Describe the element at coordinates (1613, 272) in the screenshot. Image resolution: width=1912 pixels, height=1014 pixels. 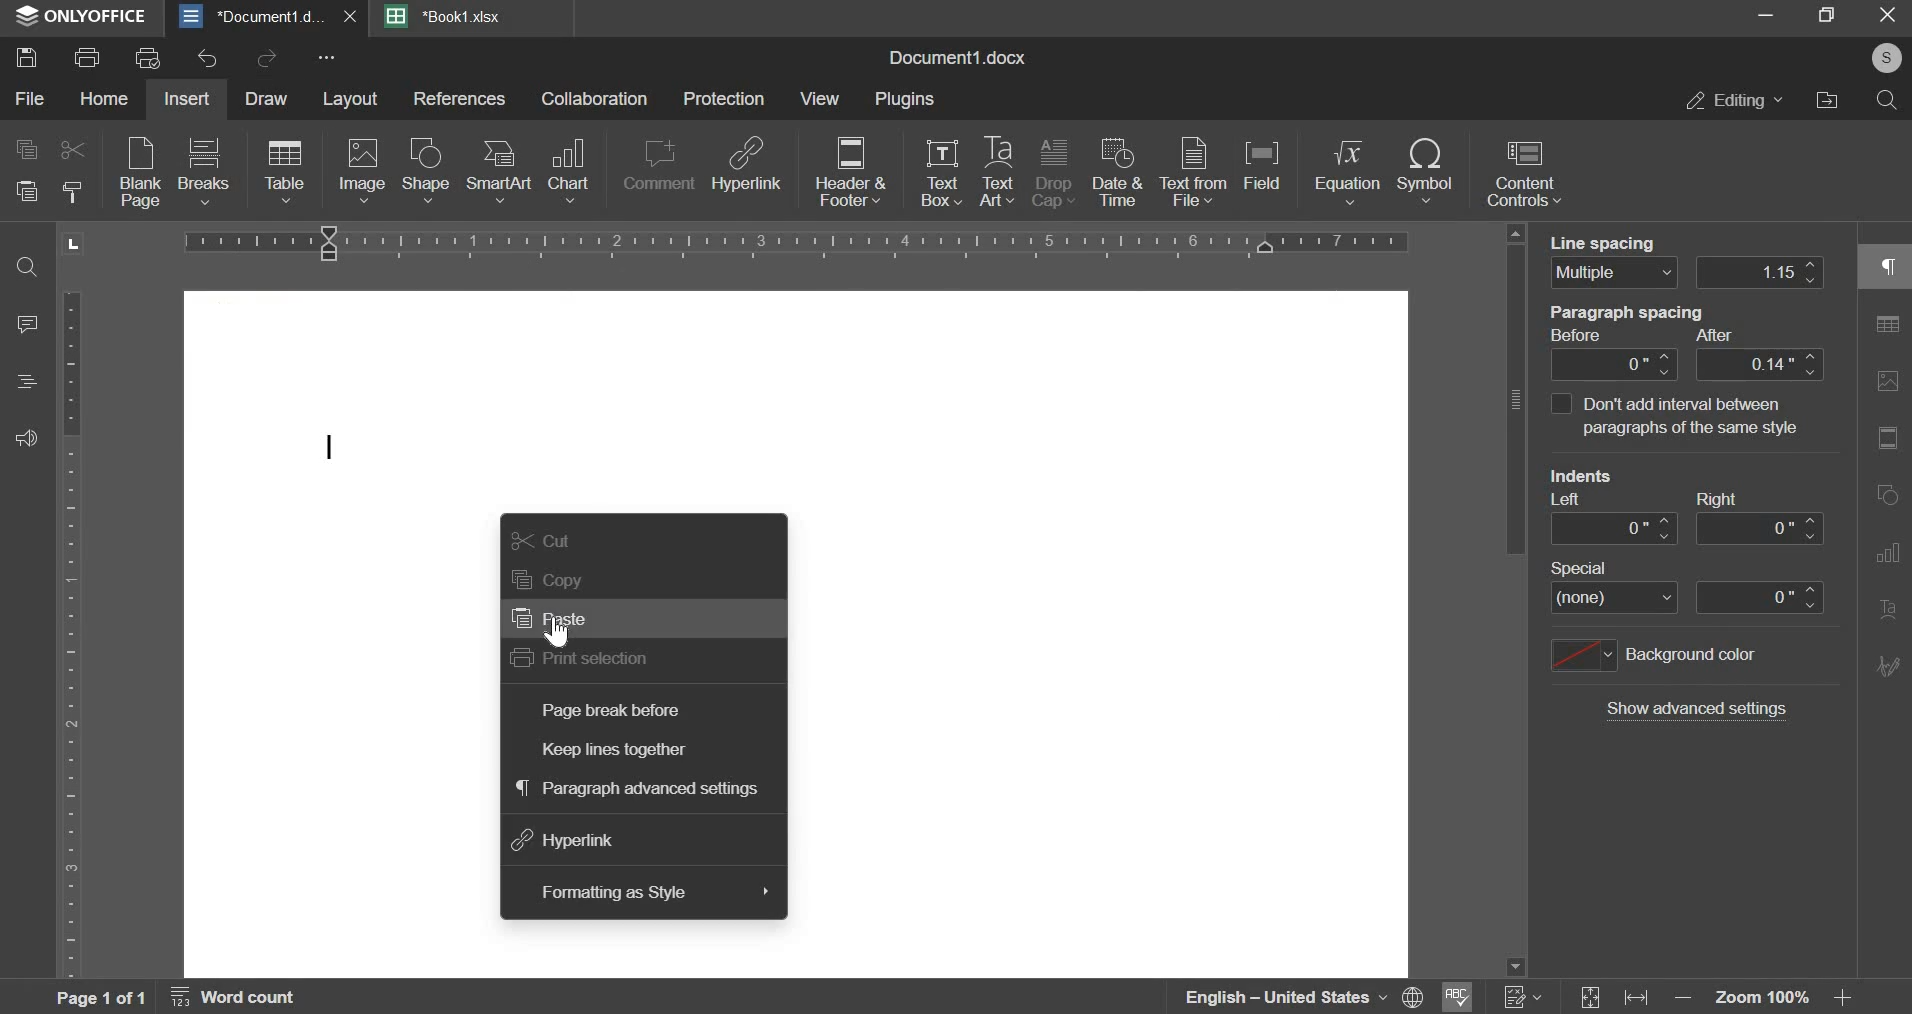
I see `line spacing` at that location.